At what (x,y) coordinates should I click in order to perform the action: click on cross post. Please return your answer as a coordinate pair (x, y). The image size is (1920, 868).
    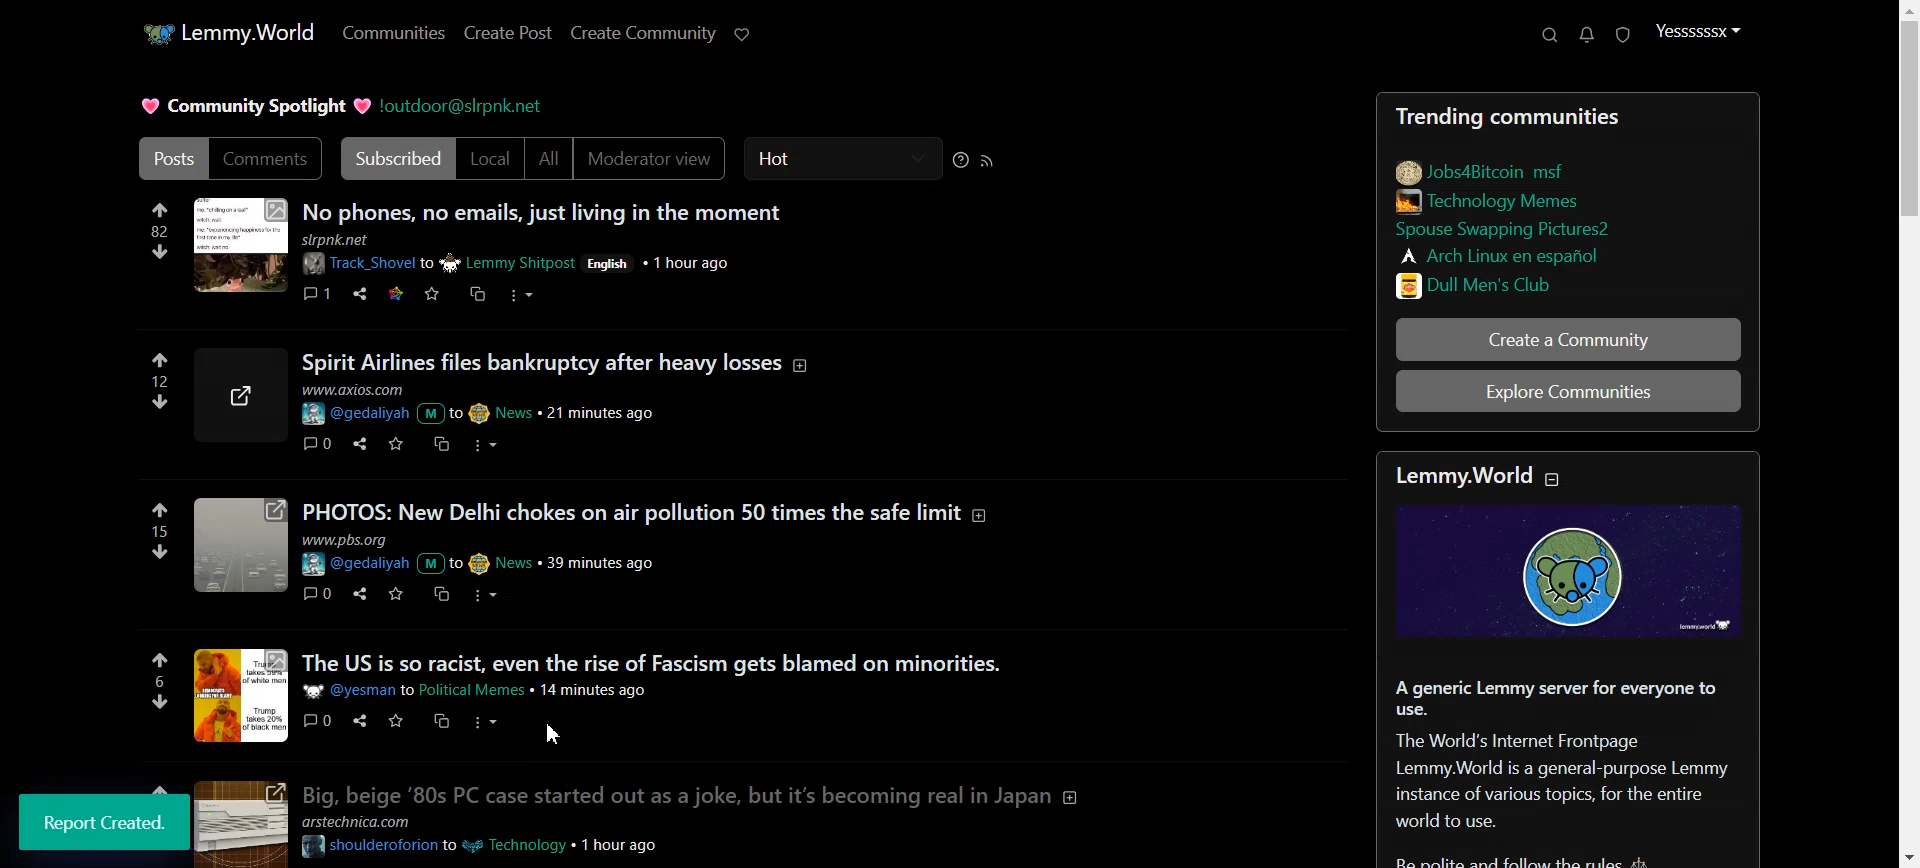
    Looking at the image, I should click on (440, 595).